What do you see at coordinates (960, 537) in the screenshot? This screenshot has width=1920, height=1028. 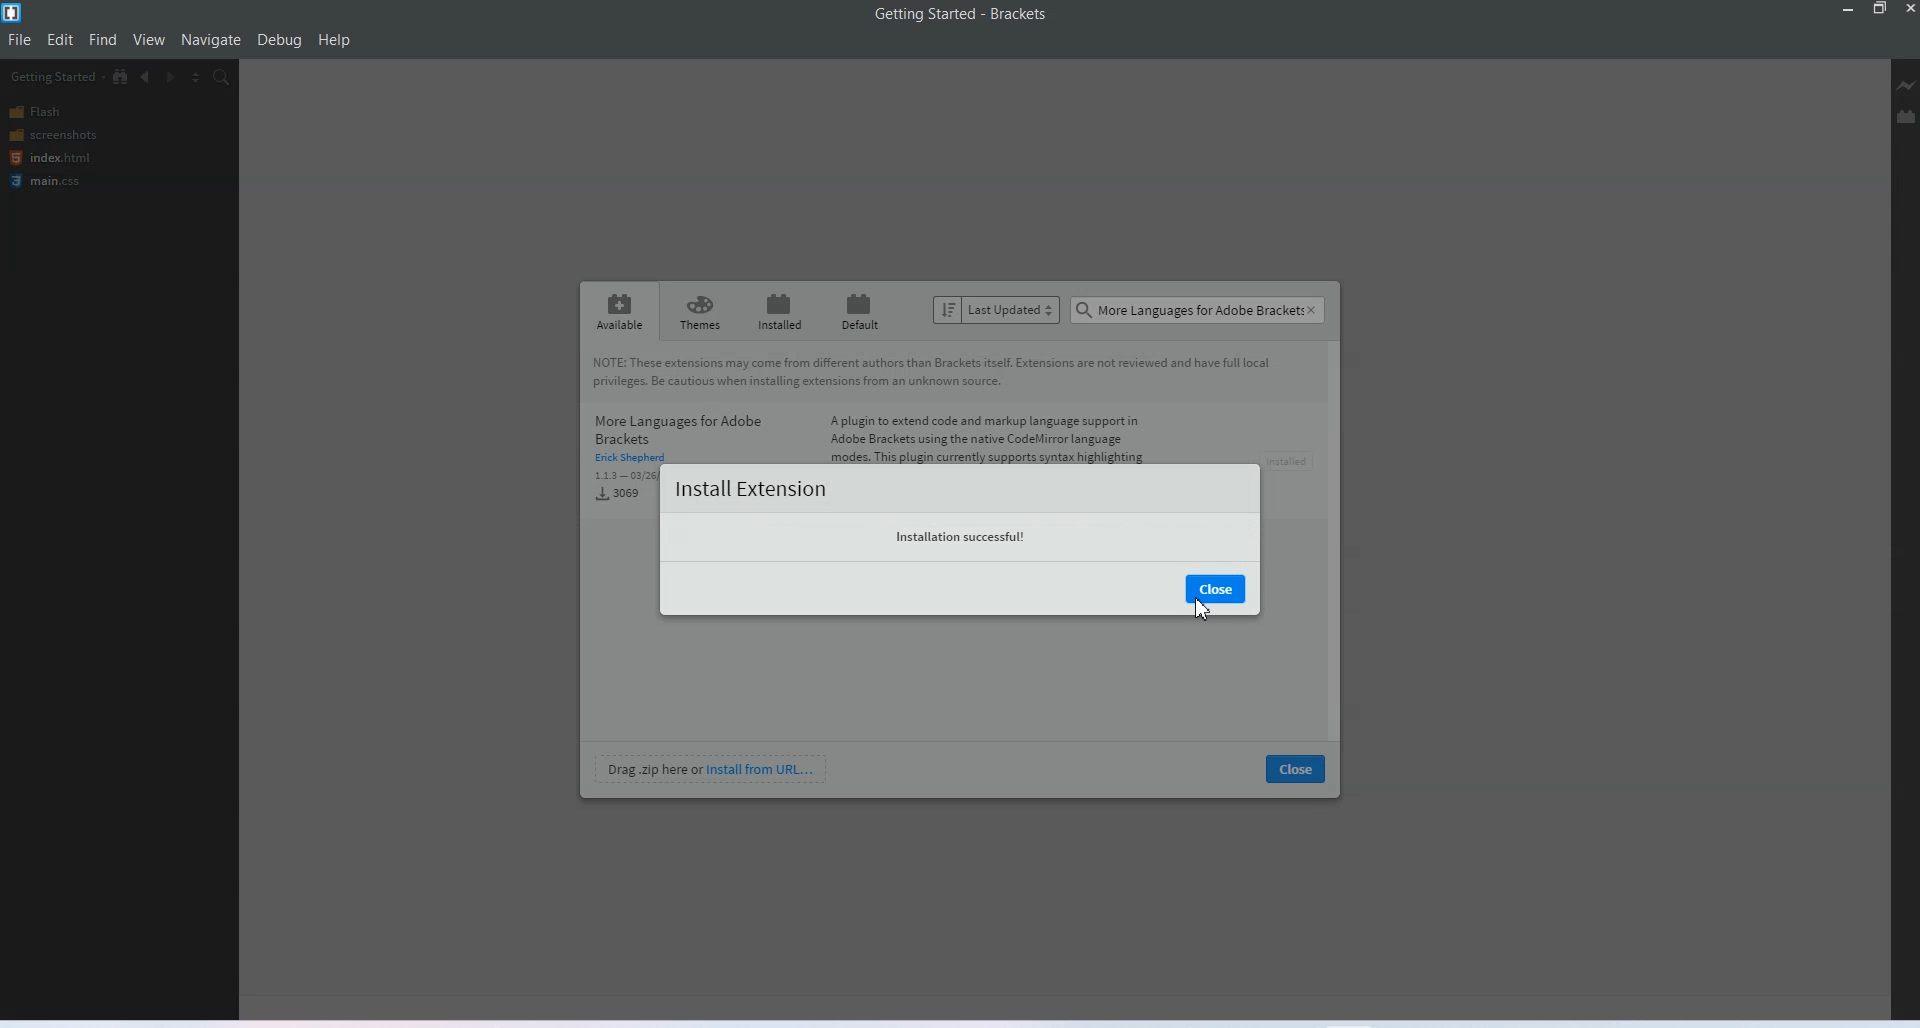 I see `Installation successful` at bounding box center [960, 537].